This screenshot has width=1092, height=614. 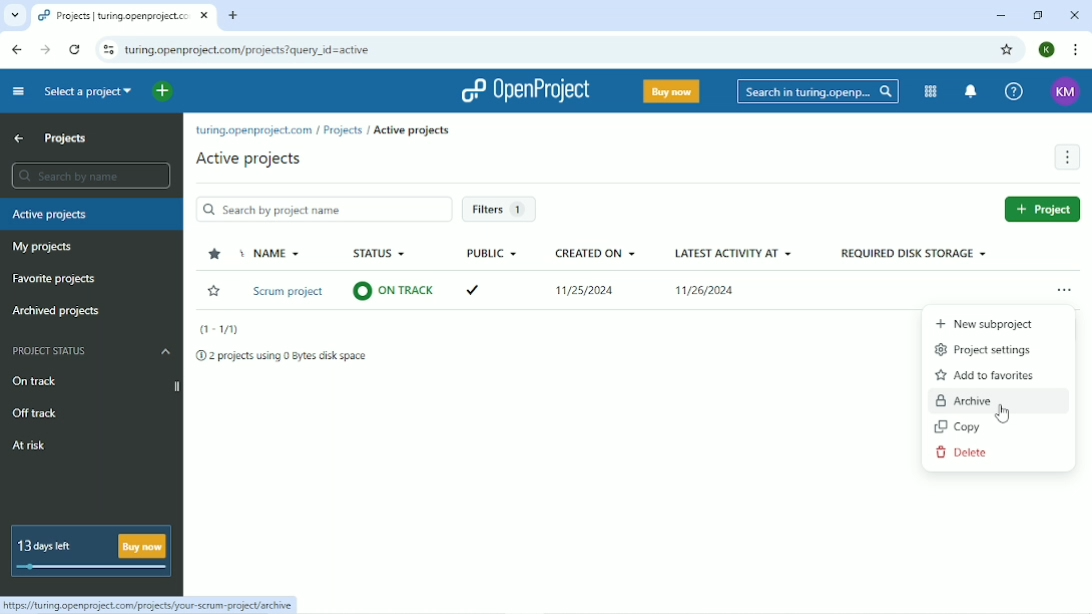 What do you see at coordinates (214, 291) in the screenshot?
I see `Favorite` at bounding box center [214, 291].